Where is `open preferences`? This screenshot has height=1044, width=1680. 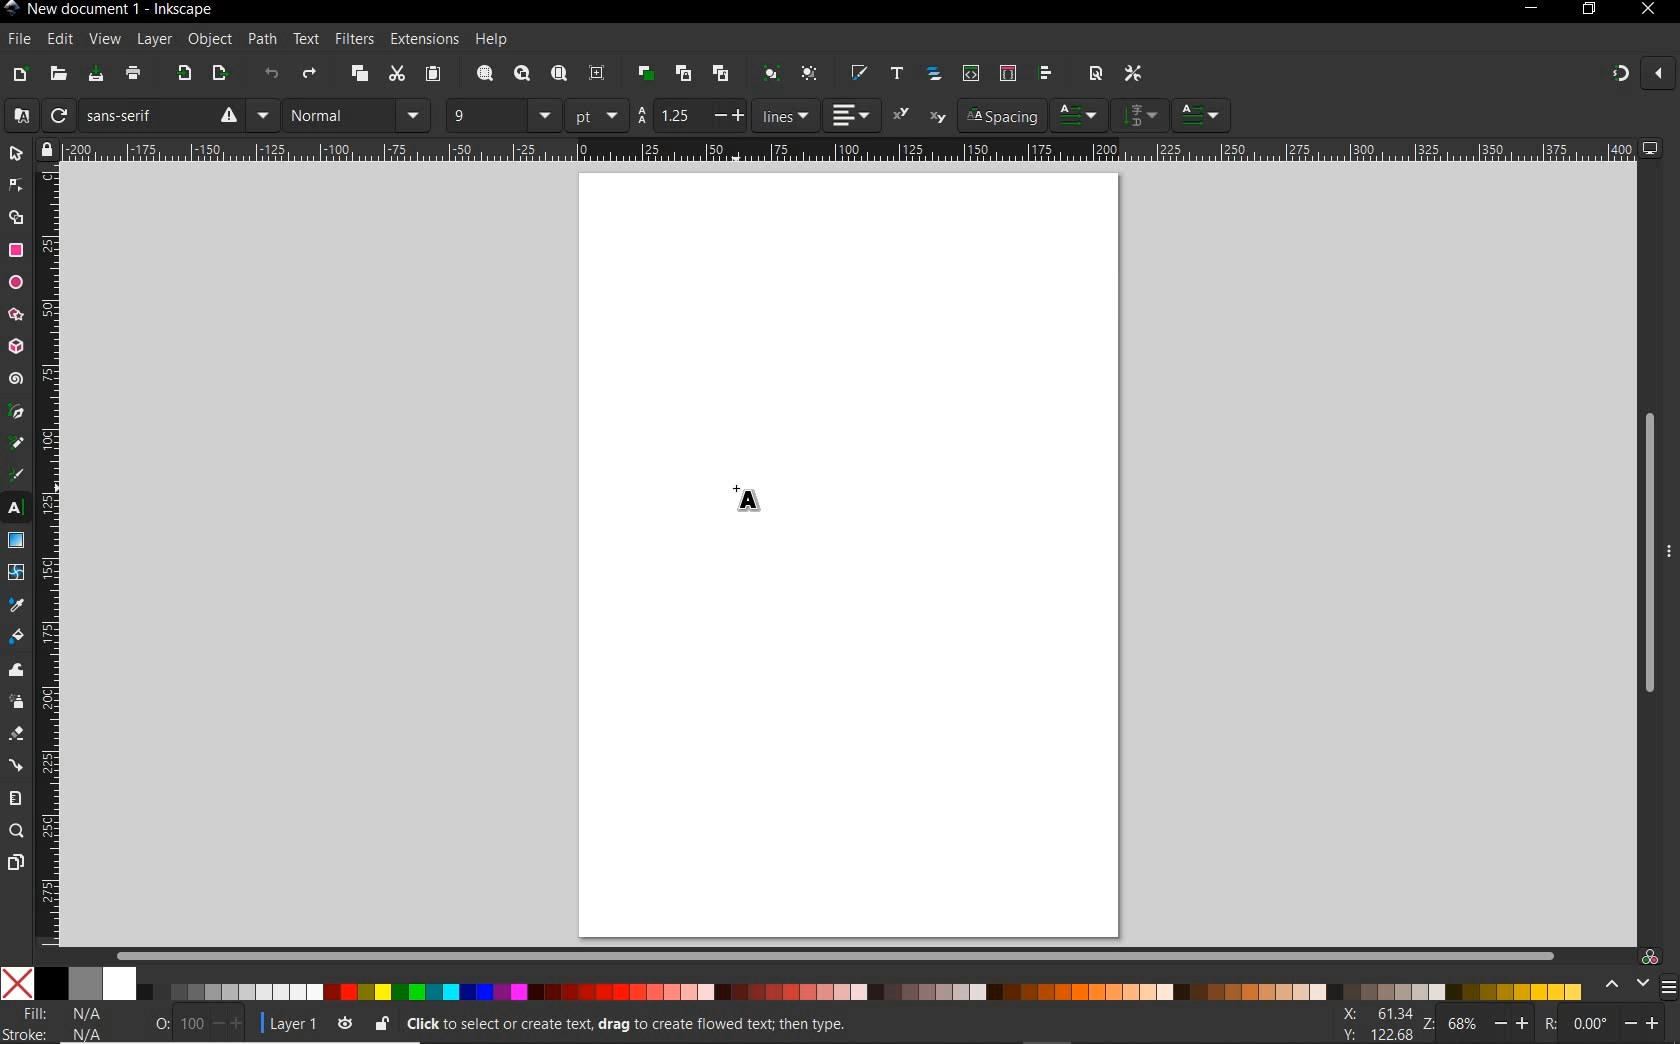
open preferences is located at coordinates (1134, 74).